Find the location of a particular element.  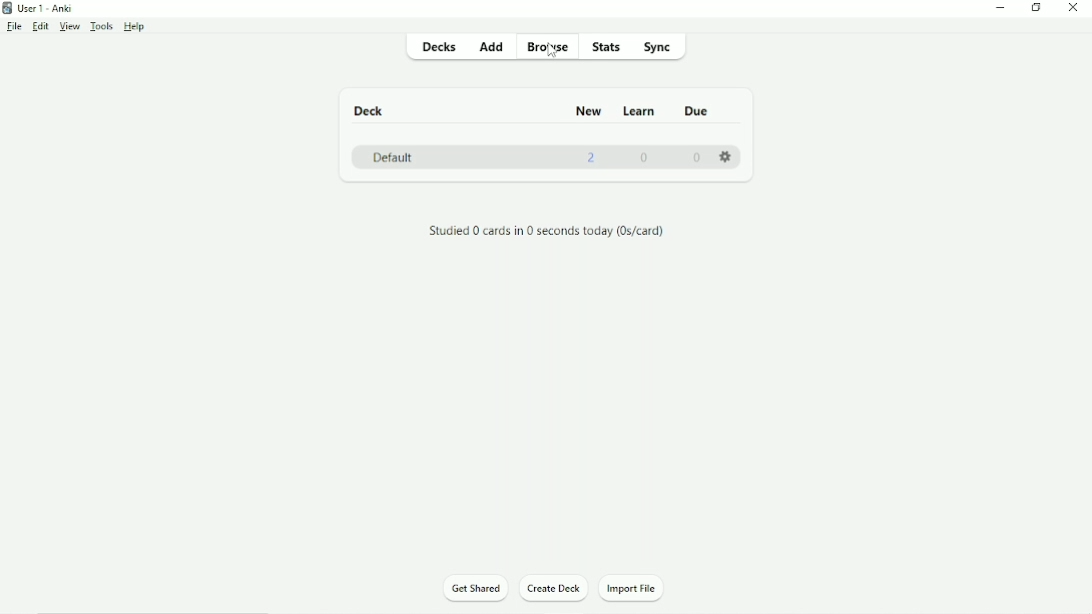

Add is located at coordinates (495, 48).